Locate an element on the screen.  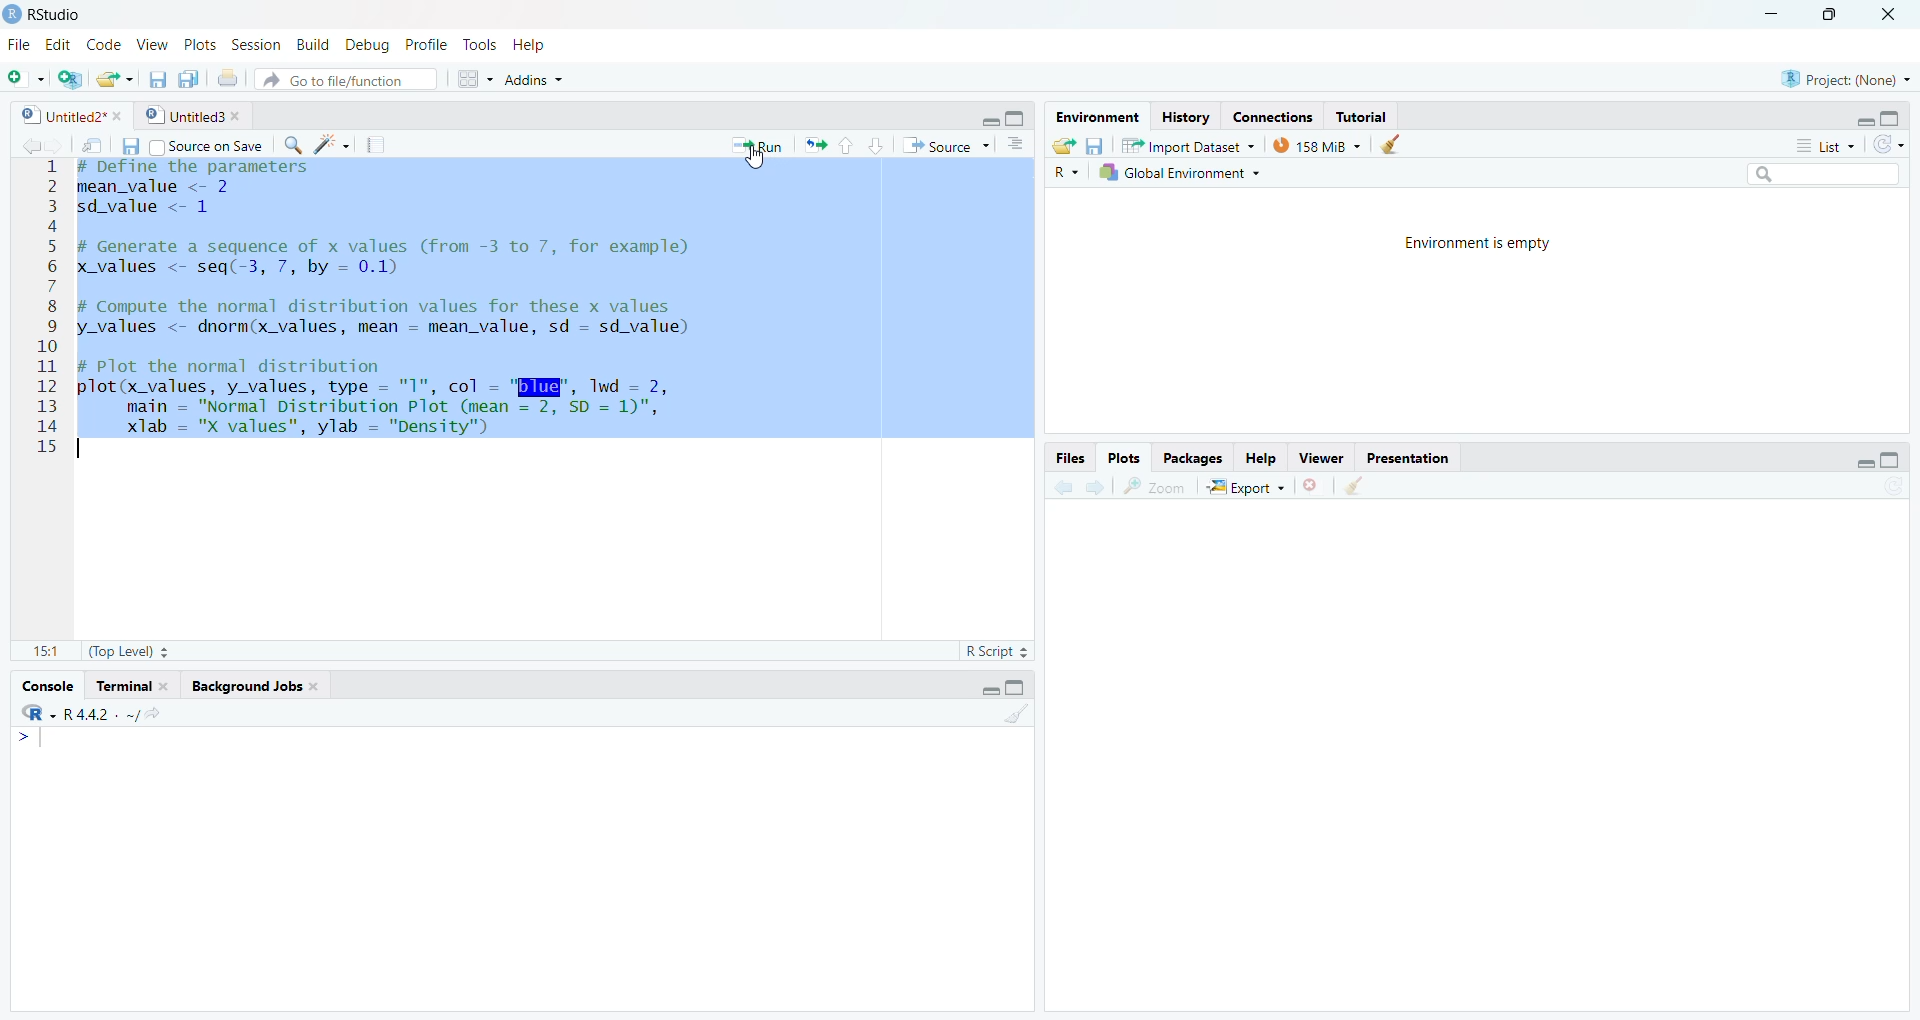
Terminal is located at coordinates (133, 684).